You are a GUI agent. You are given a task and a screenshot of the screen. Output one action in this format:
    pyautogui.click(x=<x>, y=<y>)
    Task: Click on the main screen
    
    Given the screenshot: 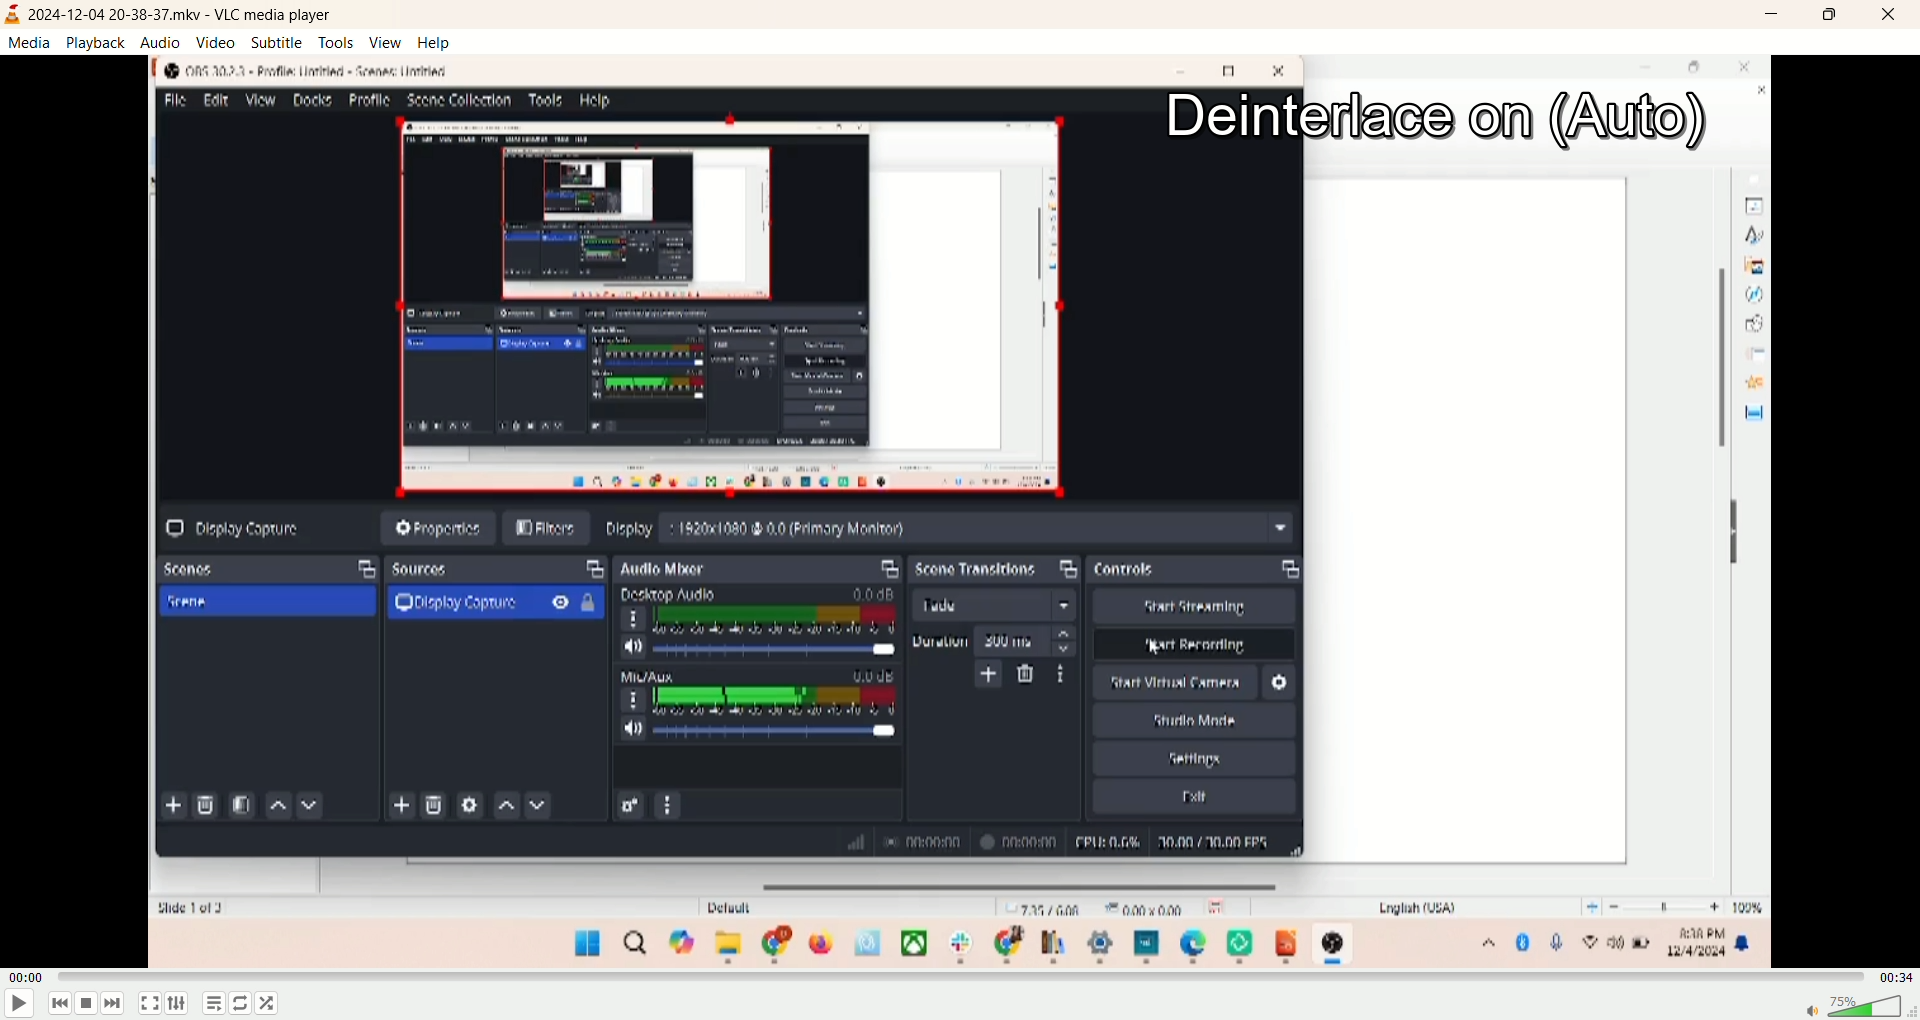 What is the action you would take?
    pyautogui.click(x=959, y=571)
    